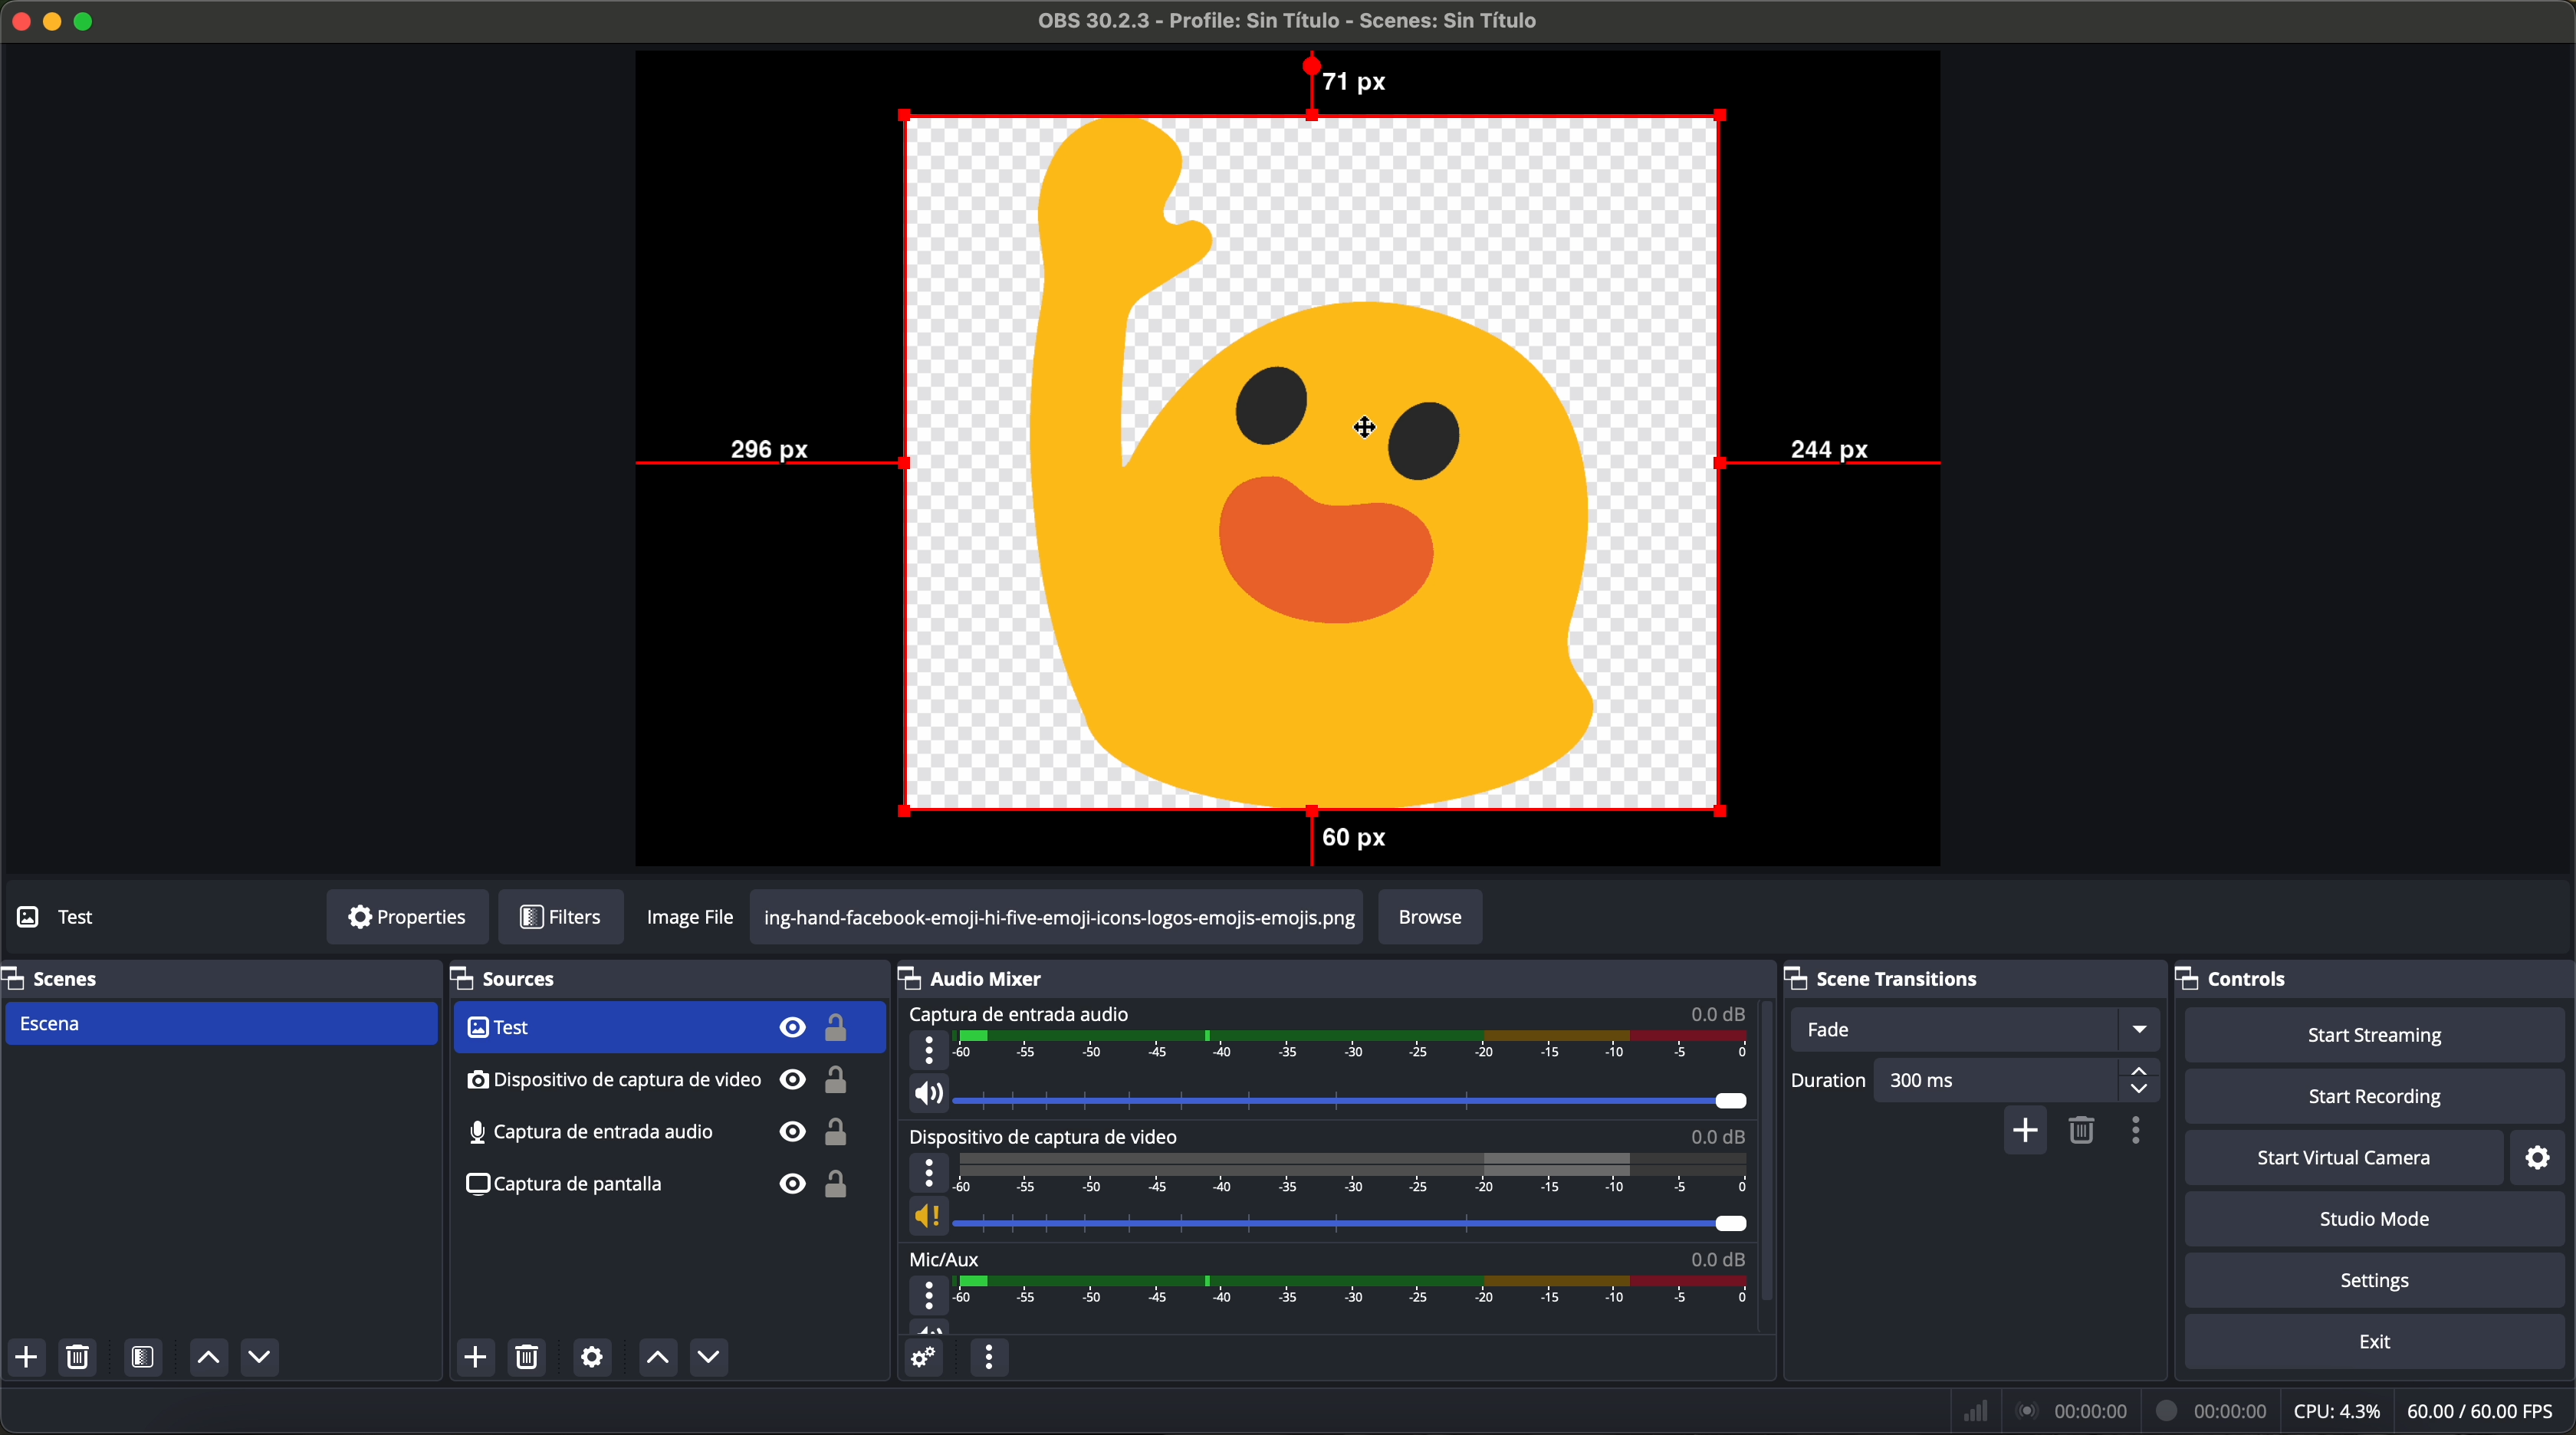 This screenshot has height=1435, width=2576. Describe the element at coordinates (592, 1358) in the screenshot. I see `open source properties` at that location.